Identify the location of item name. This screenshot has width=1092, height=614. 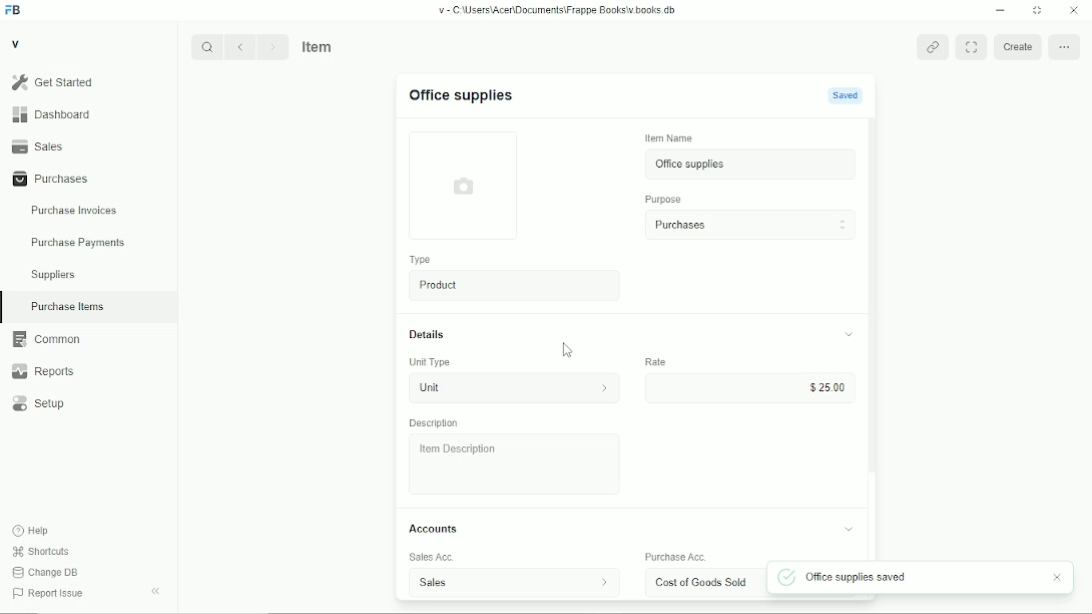
(670, 138).